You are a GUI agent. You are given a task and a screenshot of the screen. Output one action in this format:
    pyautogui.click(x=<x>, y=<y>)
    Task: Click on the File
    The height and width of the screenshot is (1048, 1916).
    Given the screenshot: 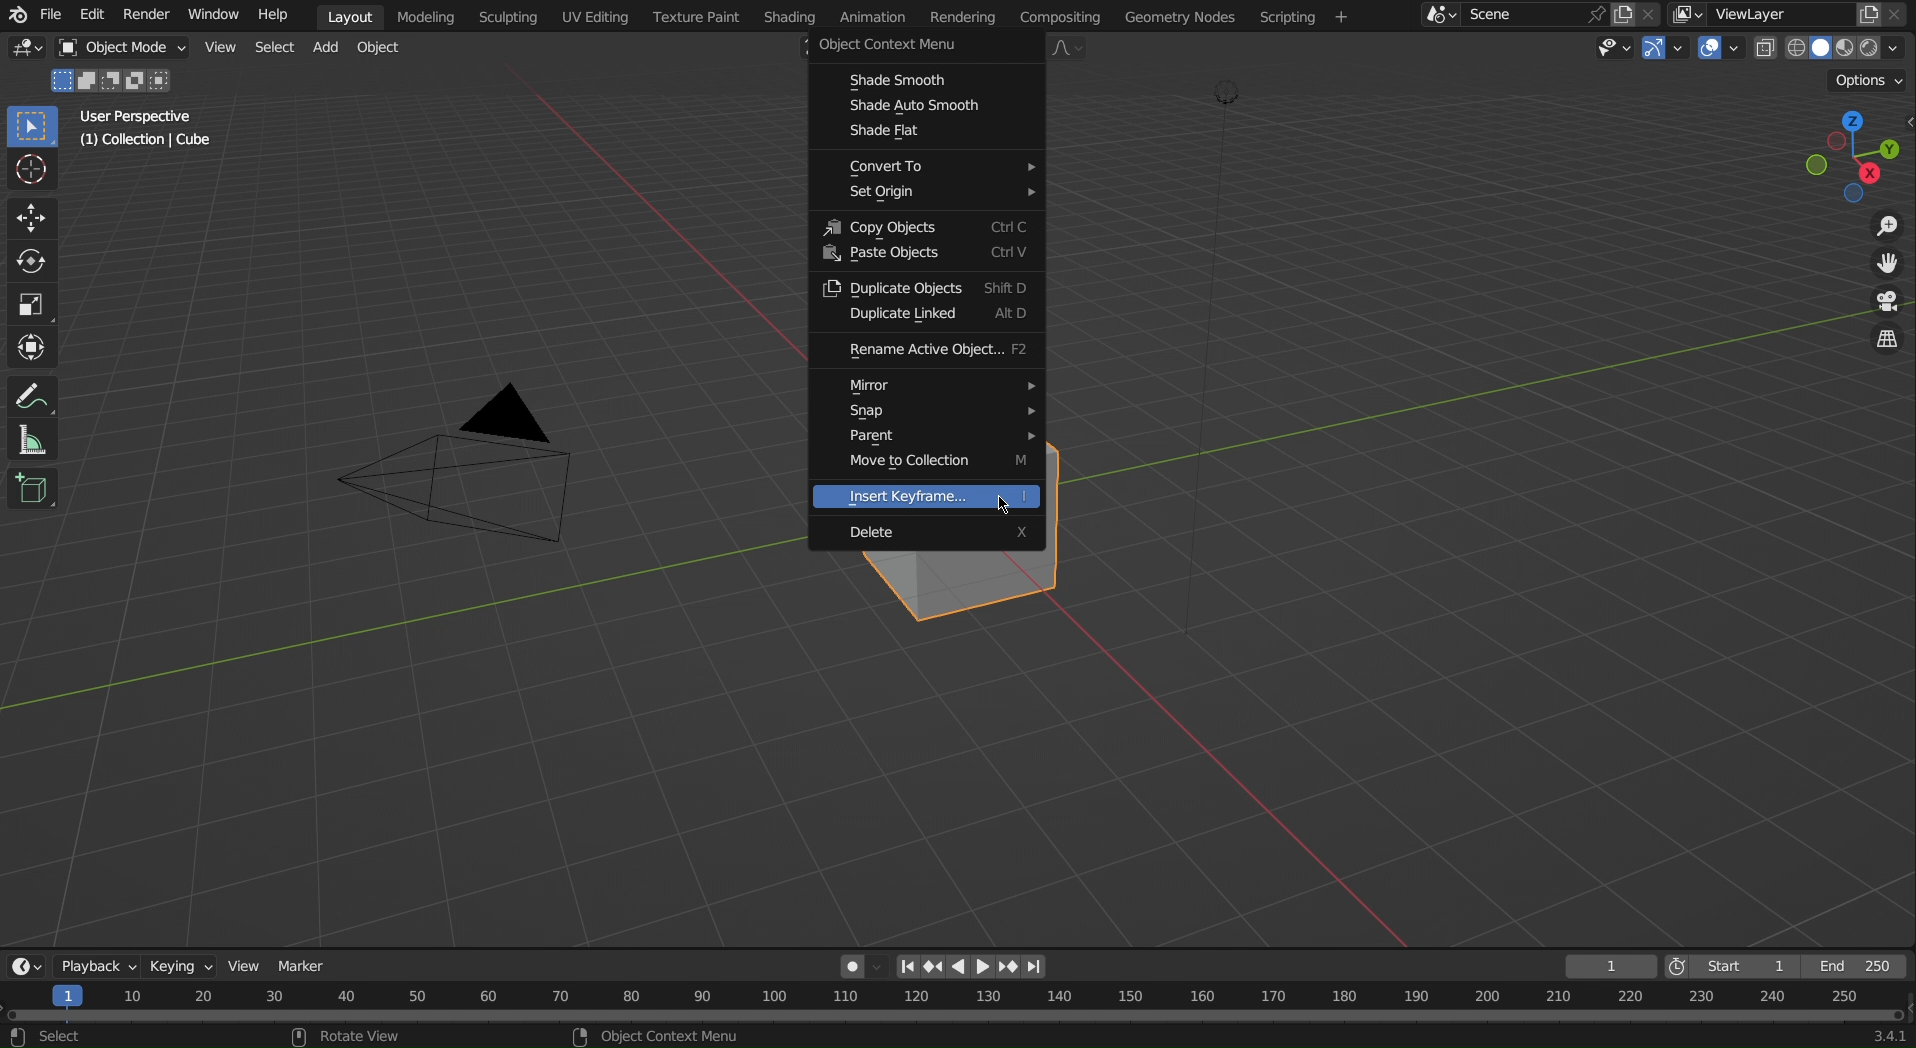 What is the action you would take?
    pyautogui.click(x=51, y=18)
    